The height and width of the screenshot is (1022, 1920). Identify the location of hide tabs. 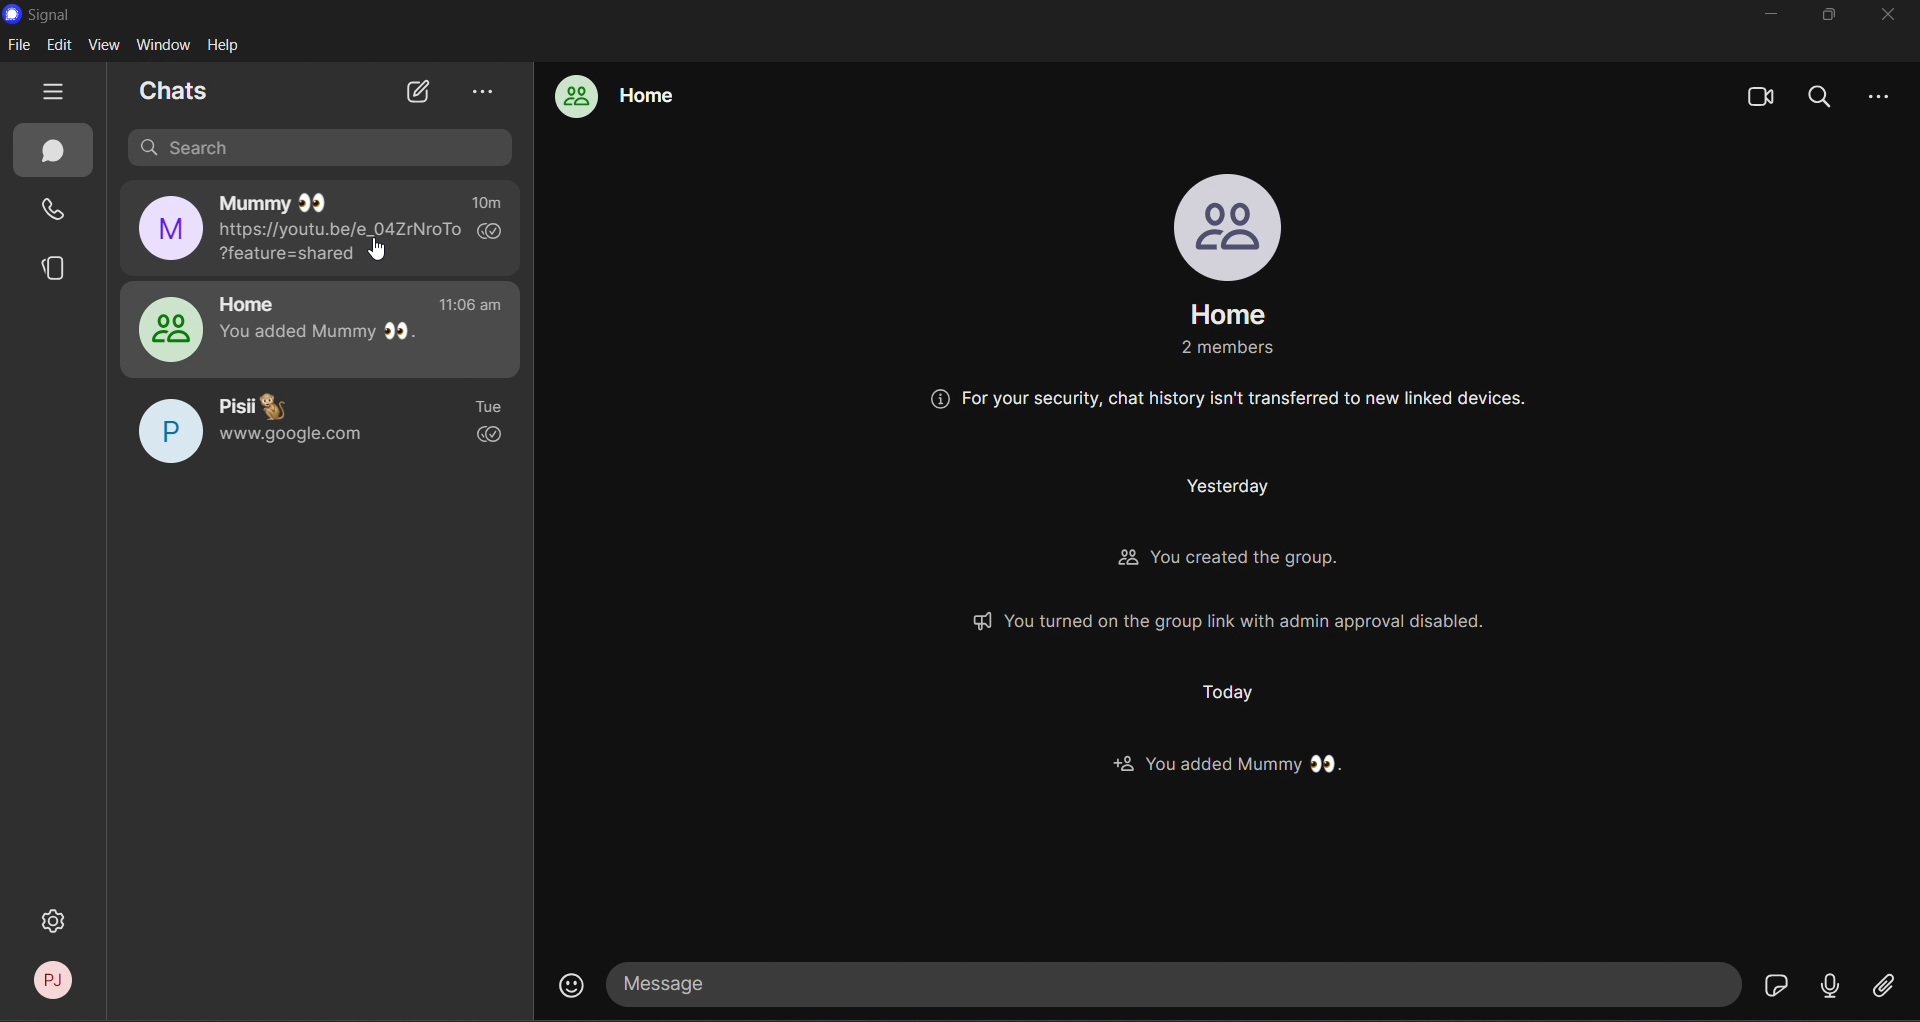
(54, 92).